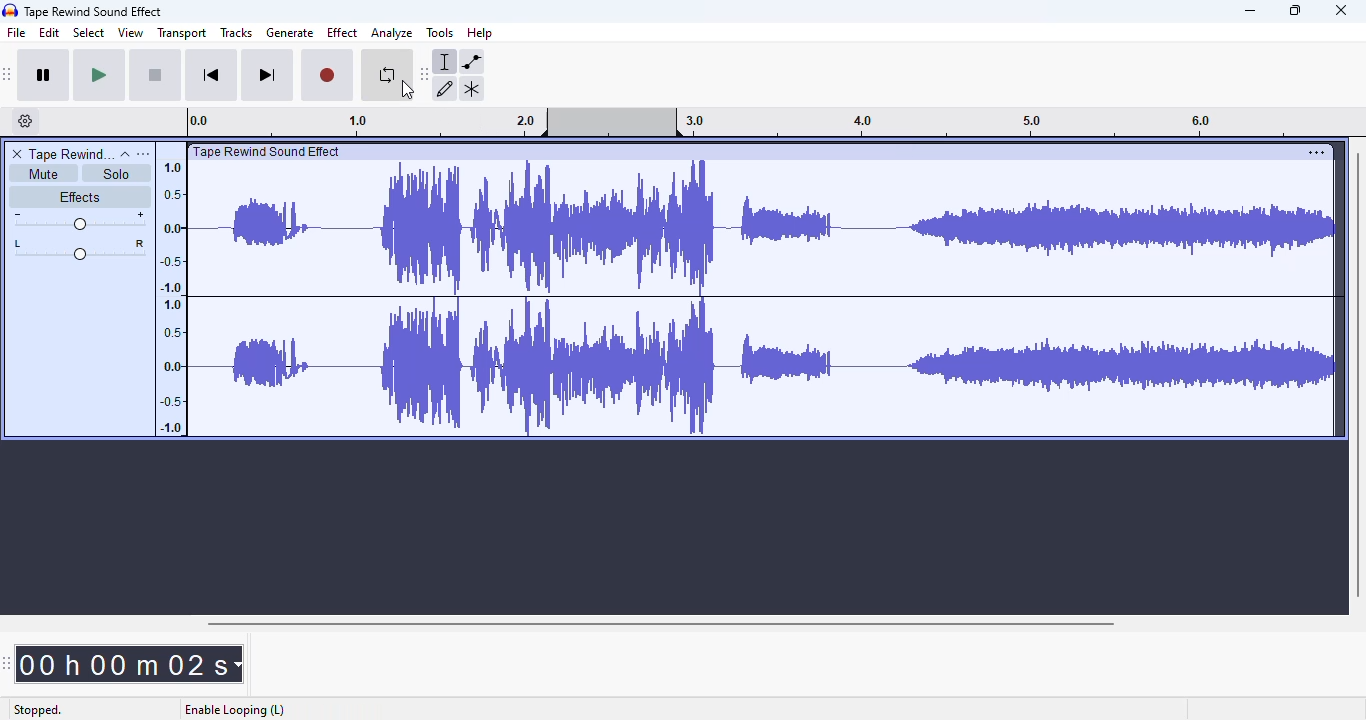  I want to click on stop, so click(155, 74).